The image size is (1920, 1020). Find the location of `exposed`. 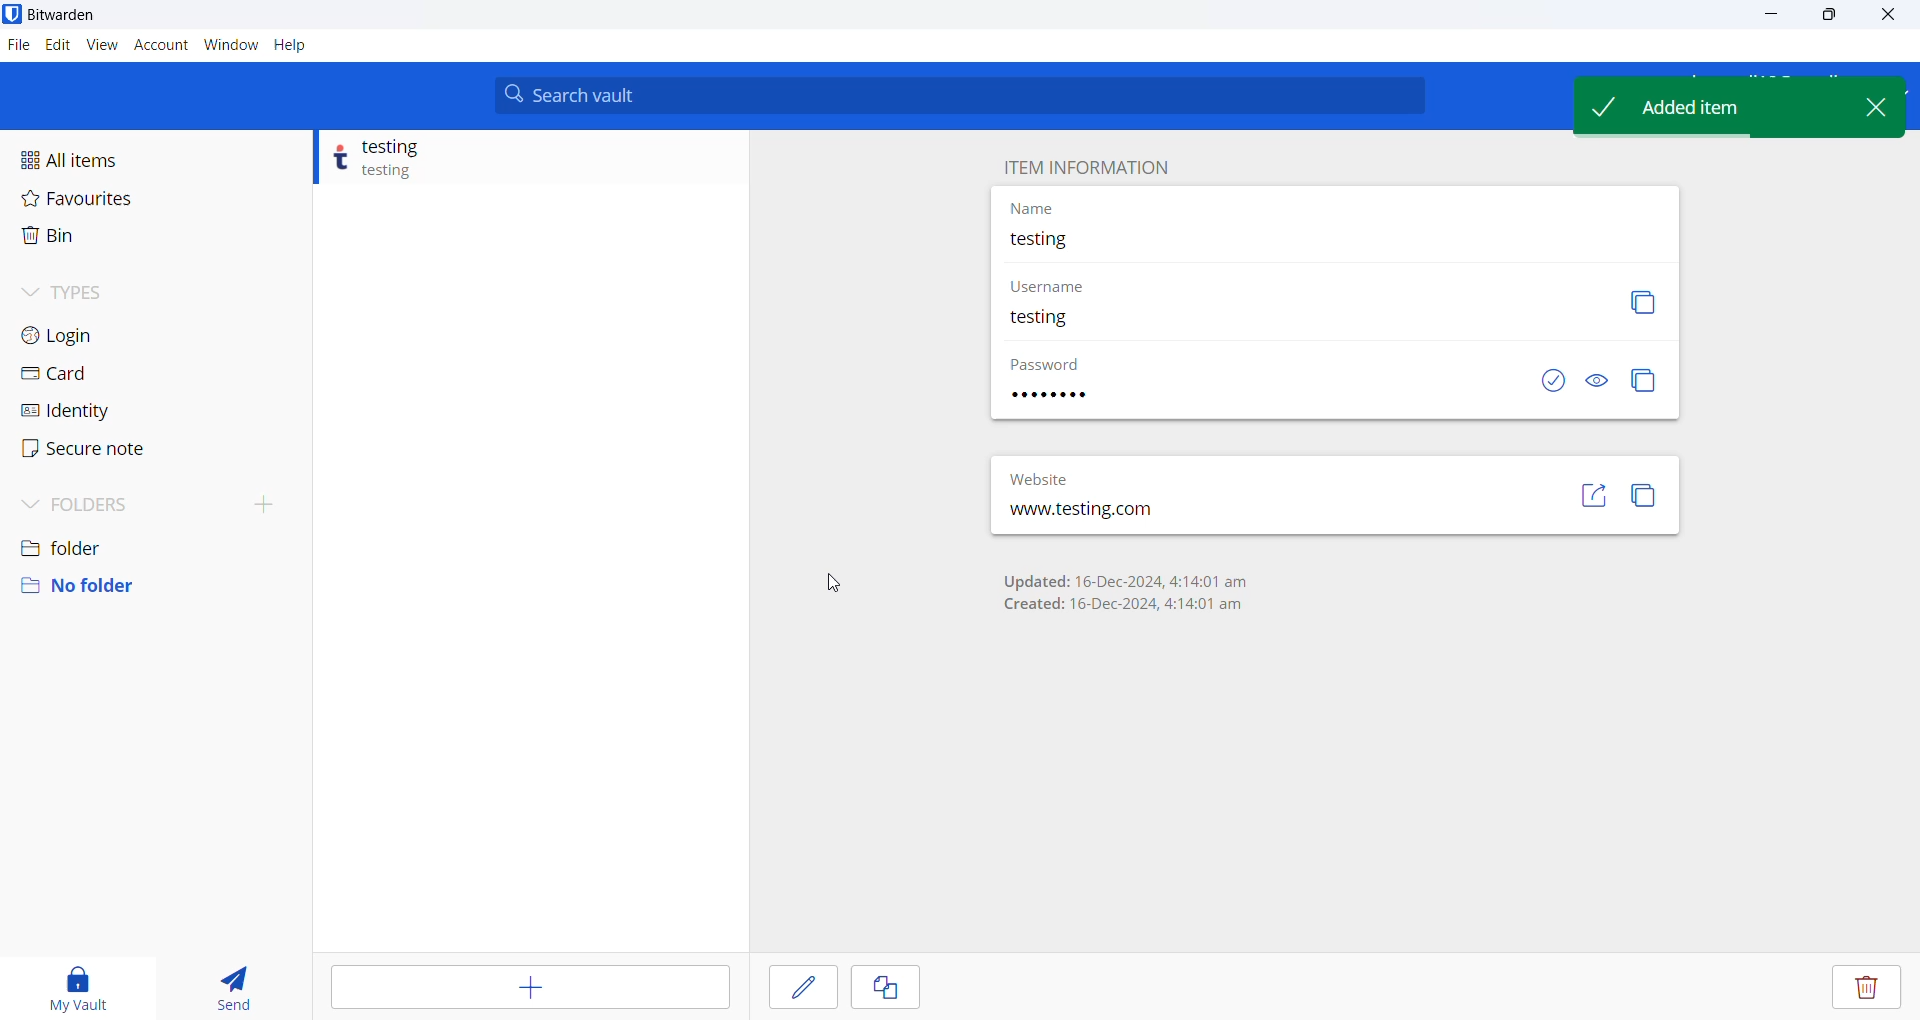

exposed is located at coordinates (1551, 381).